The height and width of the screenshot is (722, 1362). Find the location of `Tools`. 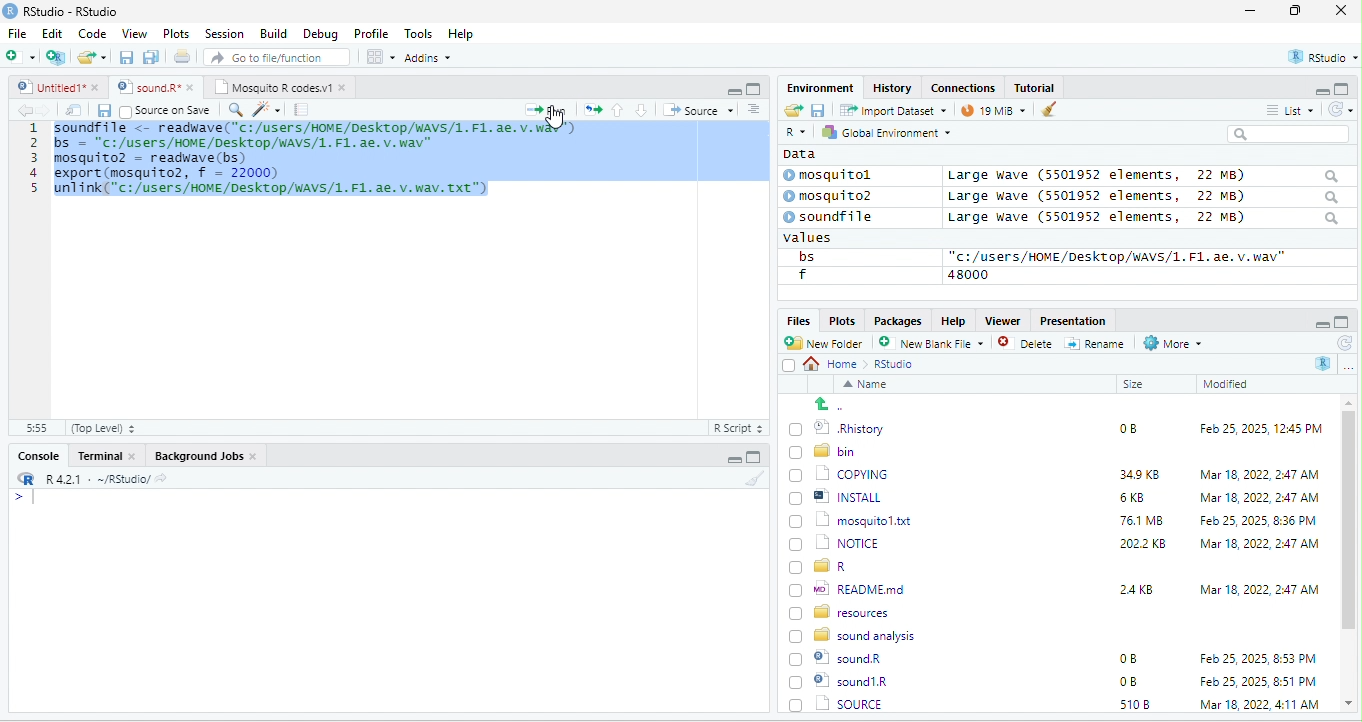

Tools is located at coordinates (419, 33).